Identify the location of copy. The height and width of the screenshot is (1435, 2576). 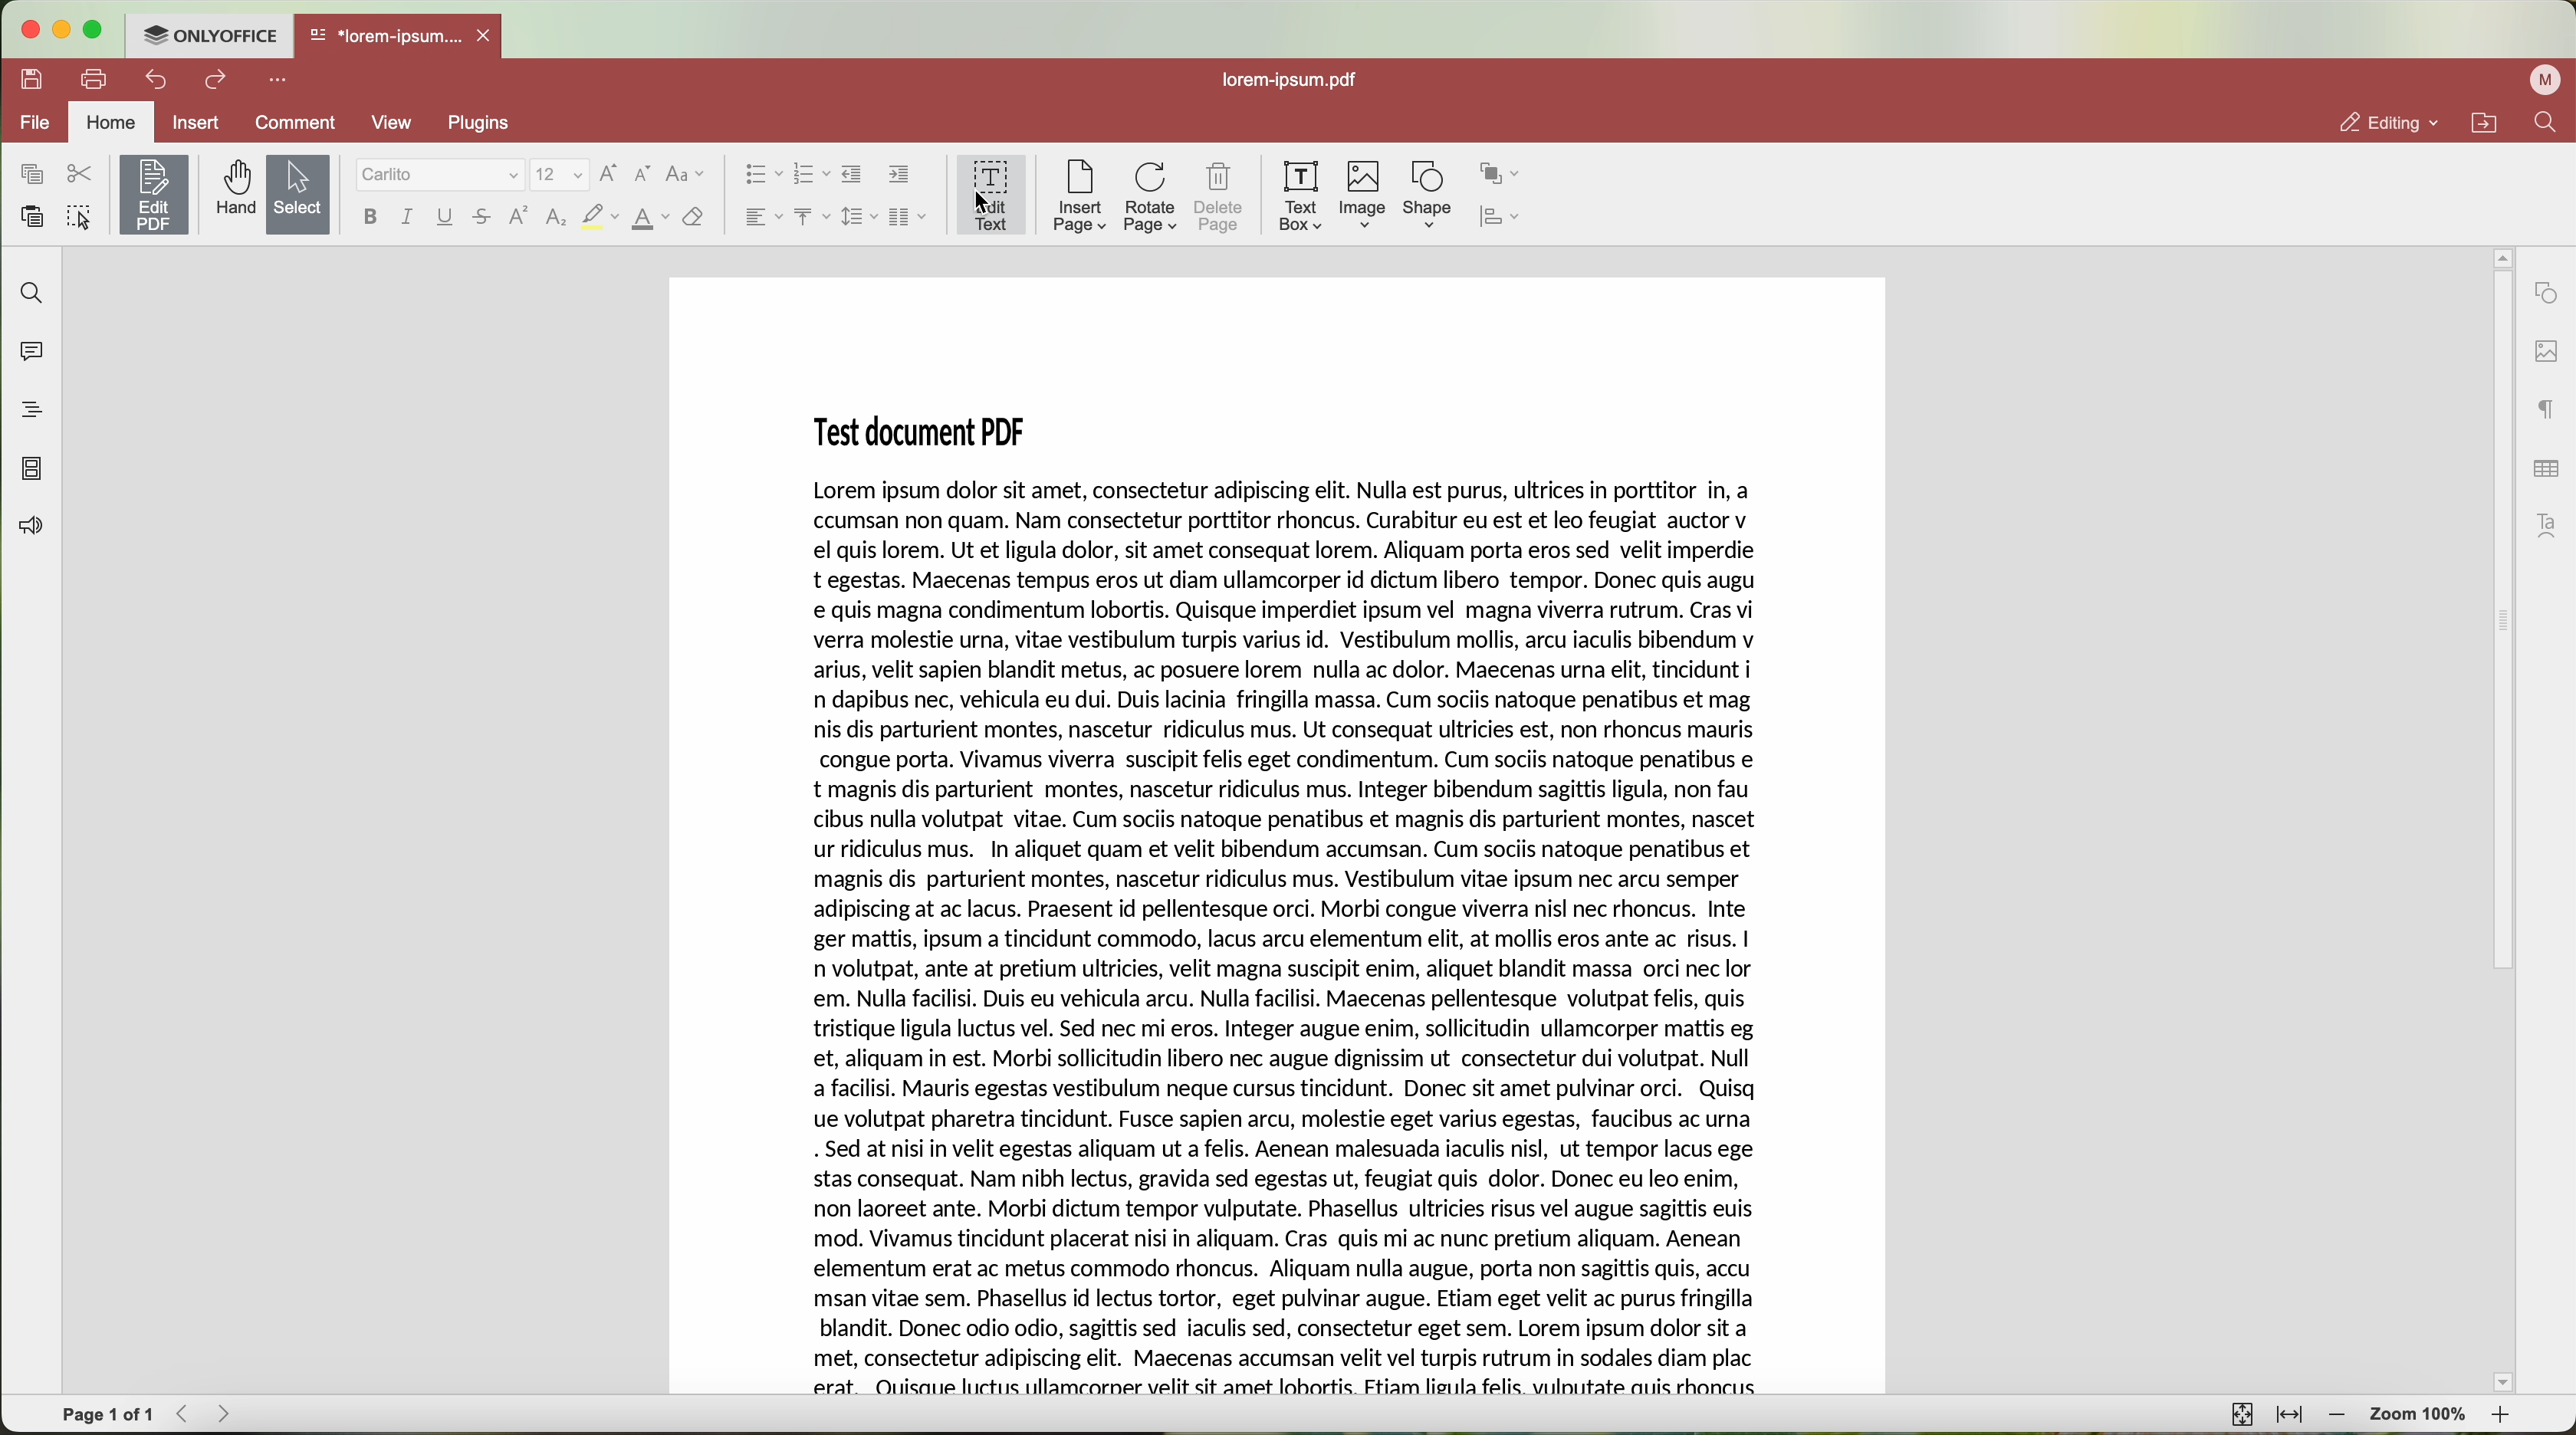
(32, 174).